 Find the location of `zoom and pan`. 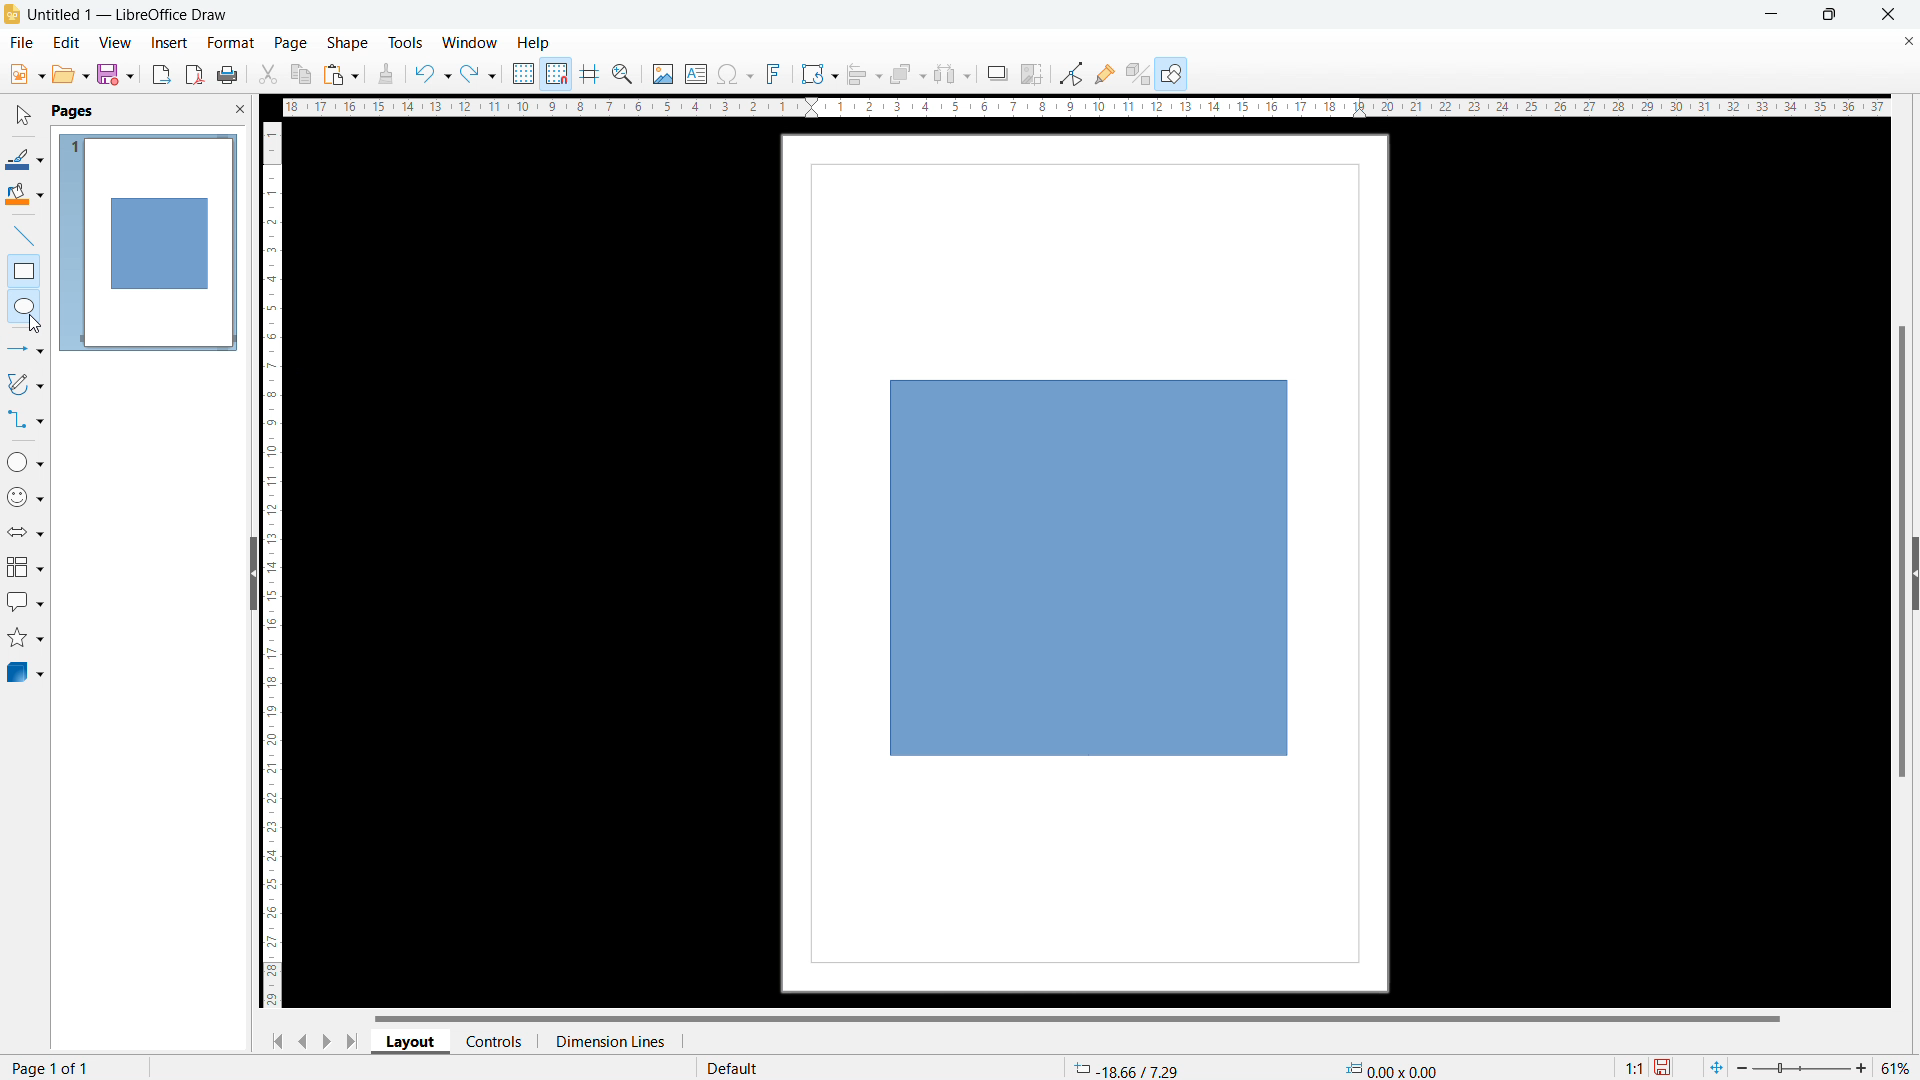

zoom and pan is located at coordinates (622, 76).